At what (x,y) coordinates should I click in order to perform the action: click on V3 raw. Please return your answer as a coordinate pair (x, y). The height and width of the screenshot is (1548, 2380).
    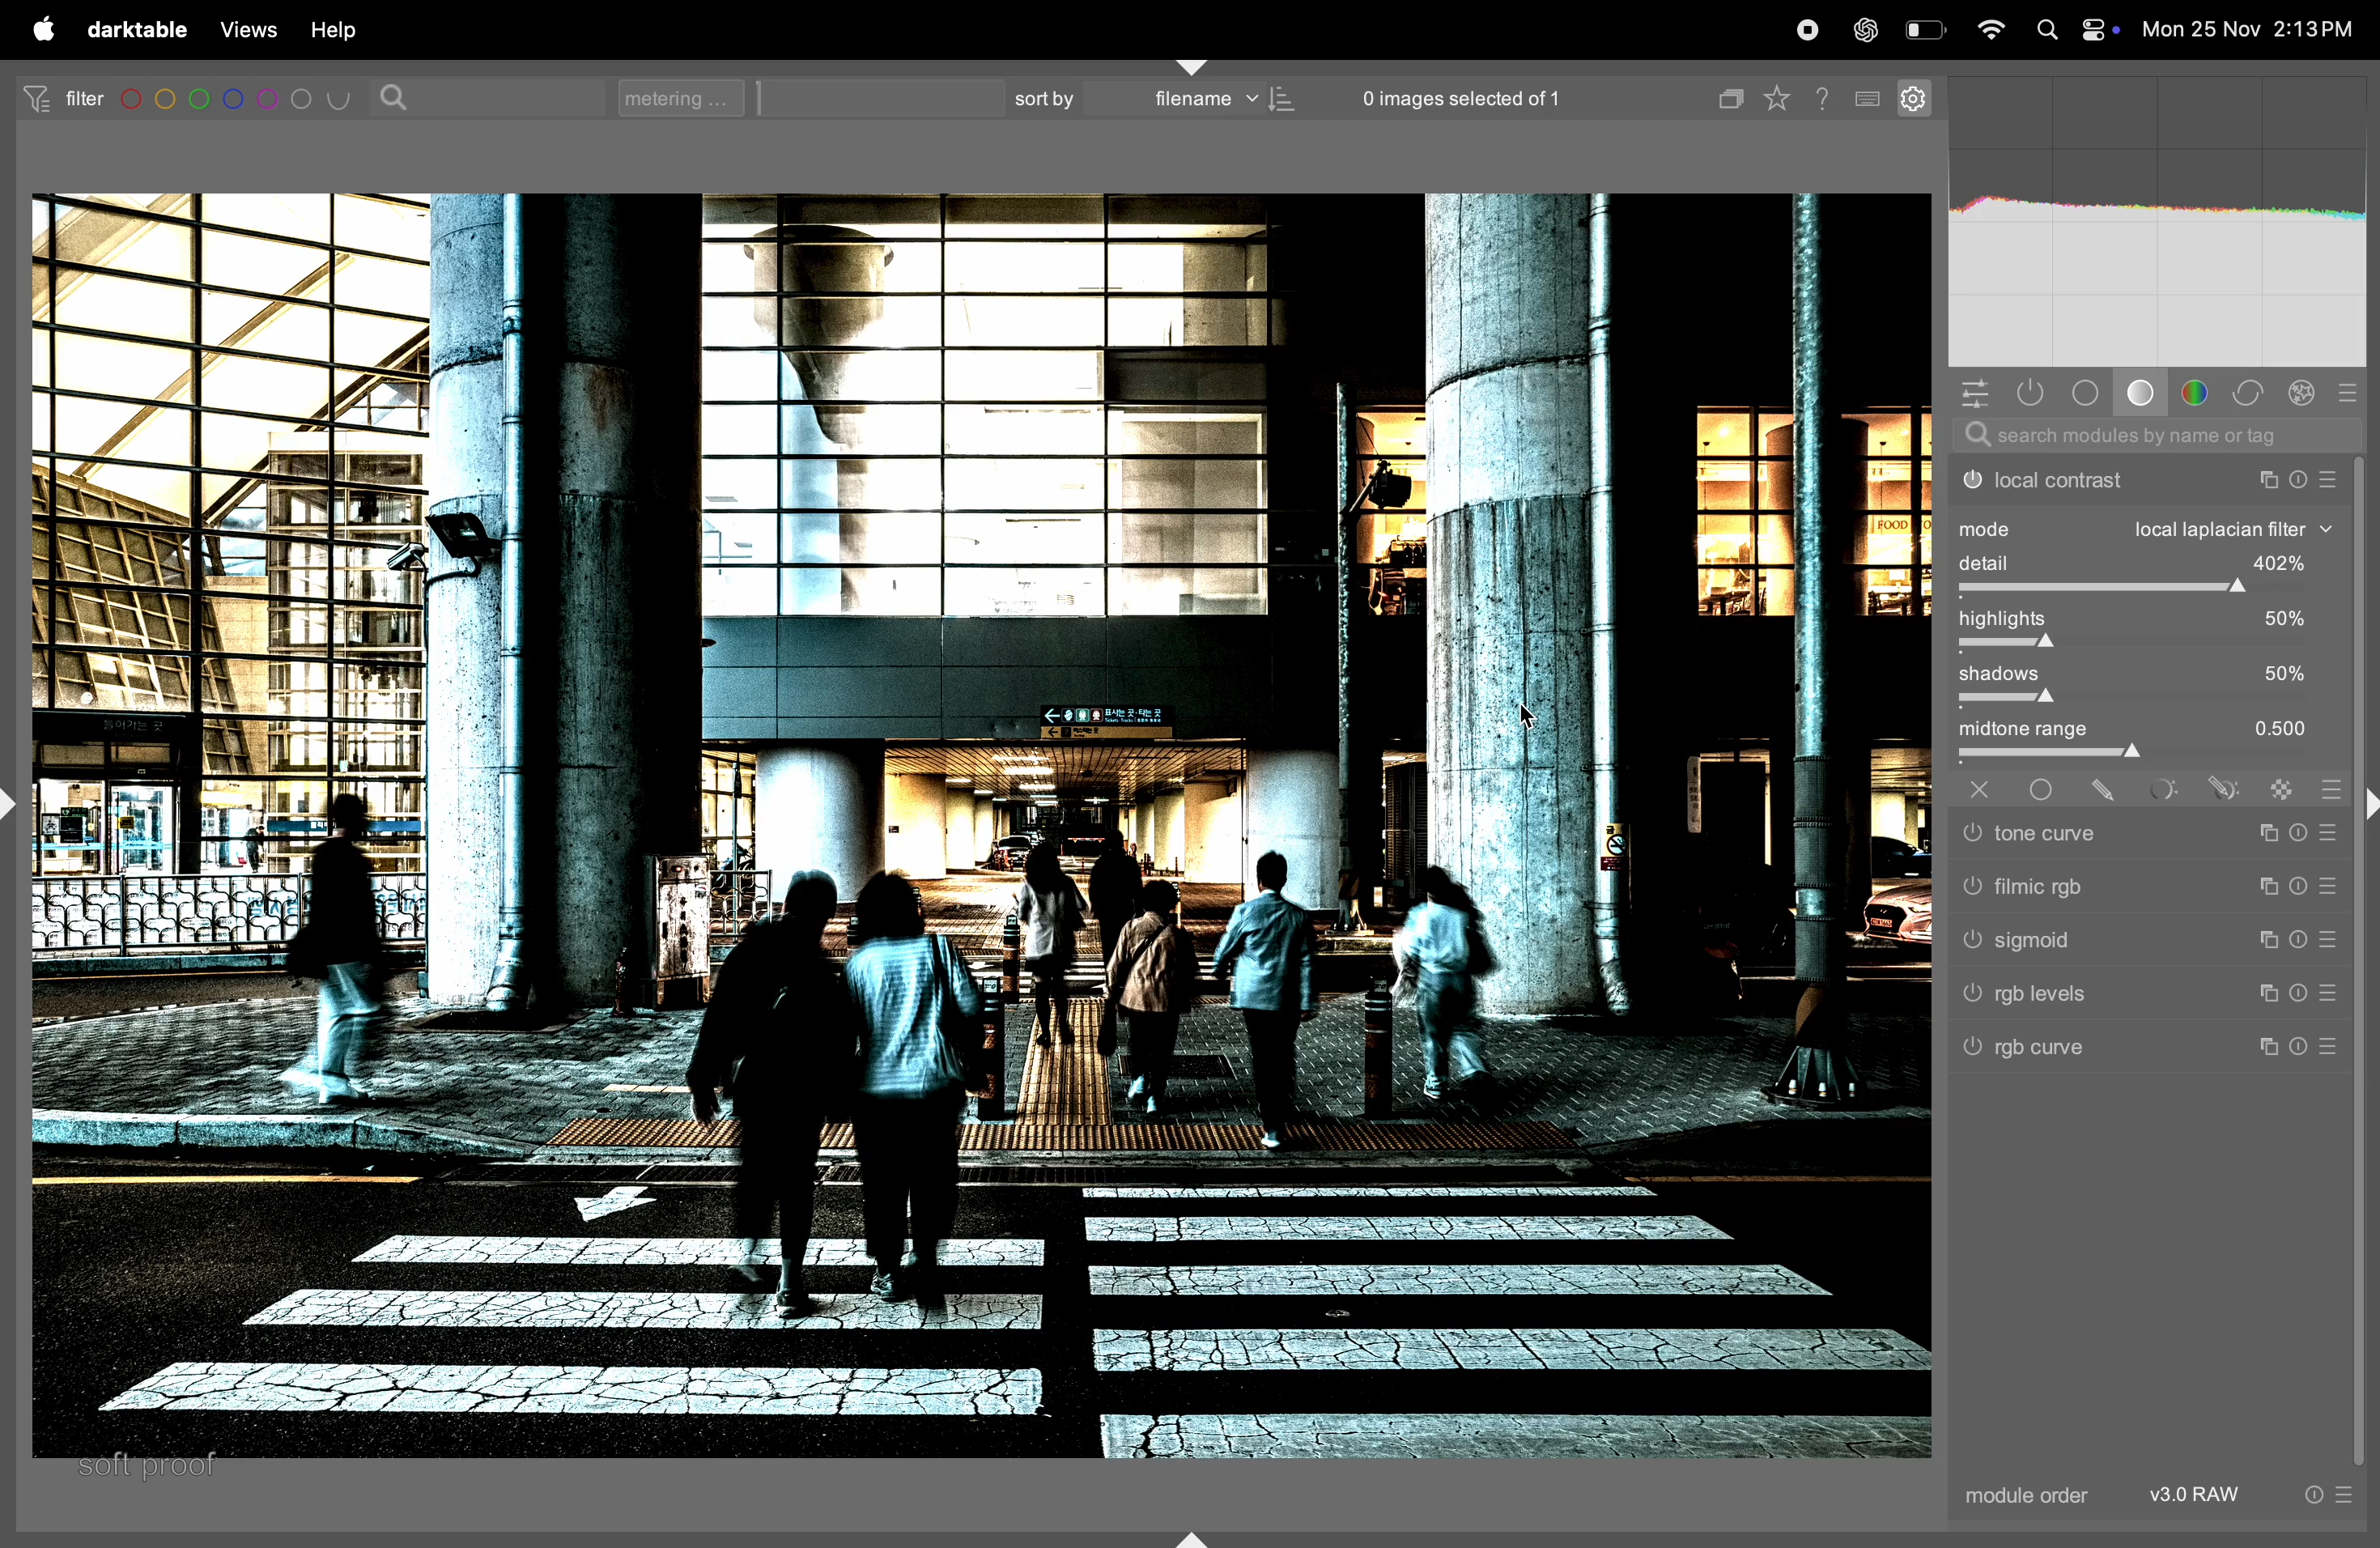
    Looking at the image, I should click on (2209, 1495).